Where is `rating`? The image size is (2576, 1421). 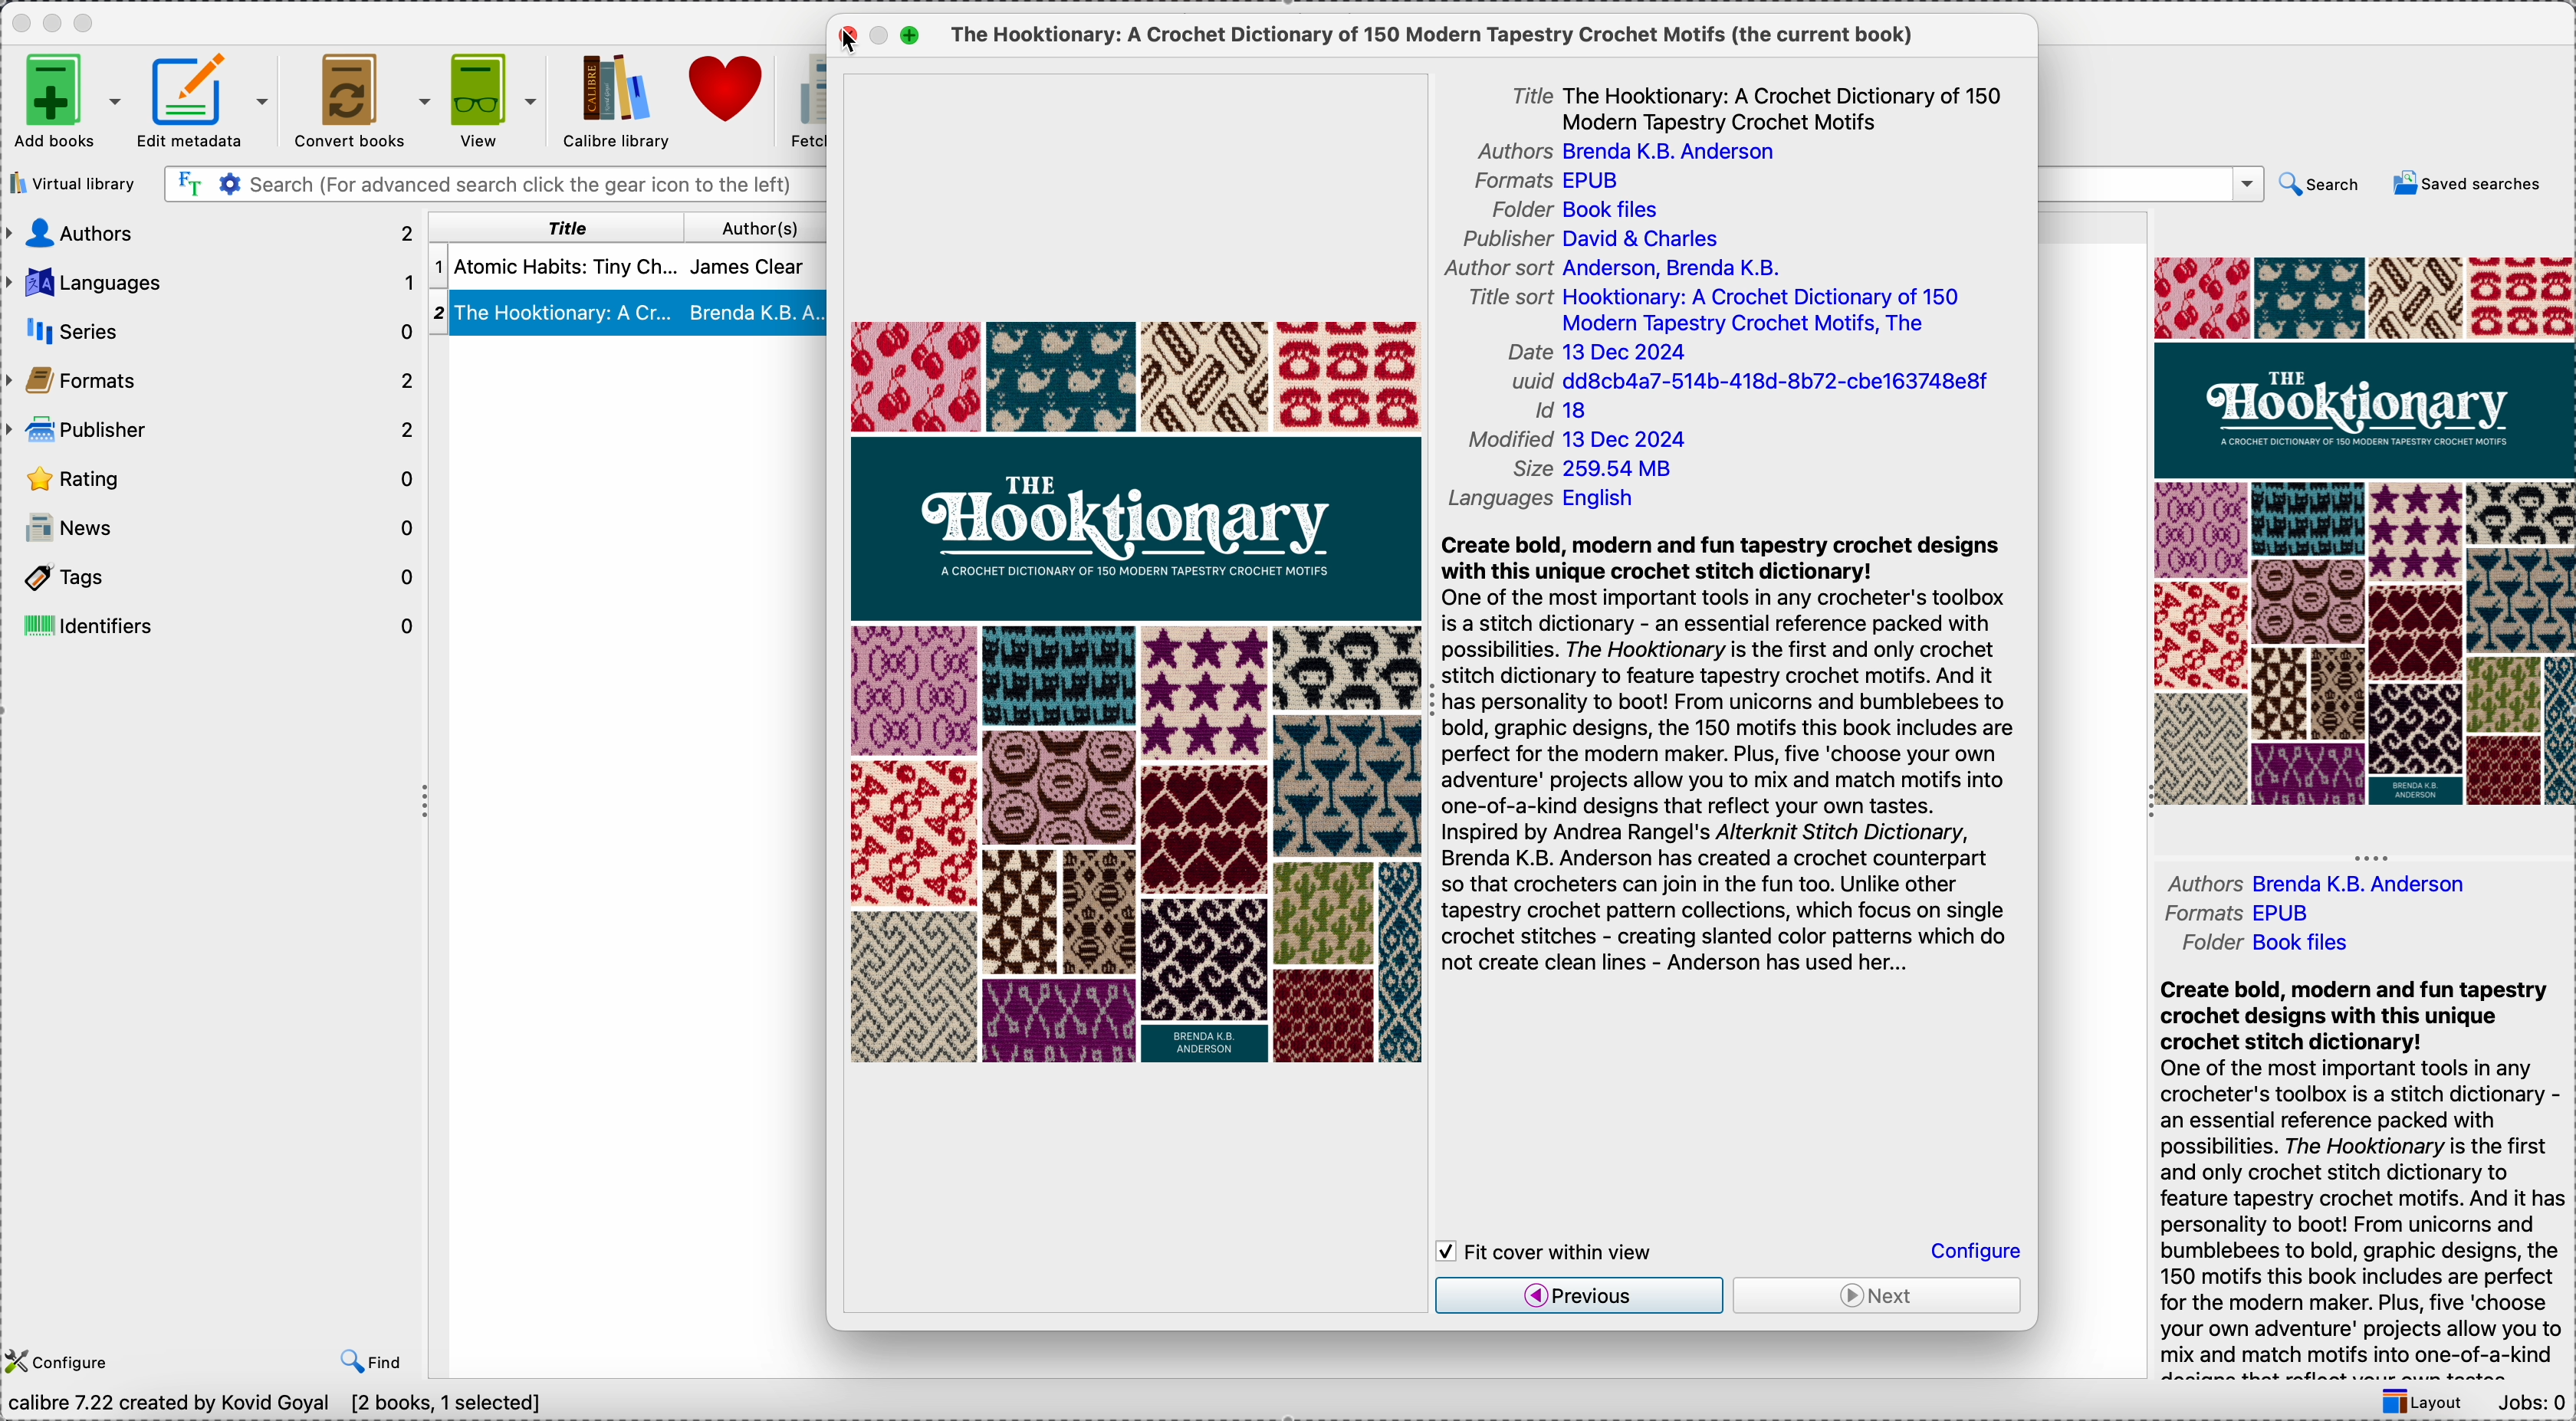
rating is located at coordinates (216, 476).